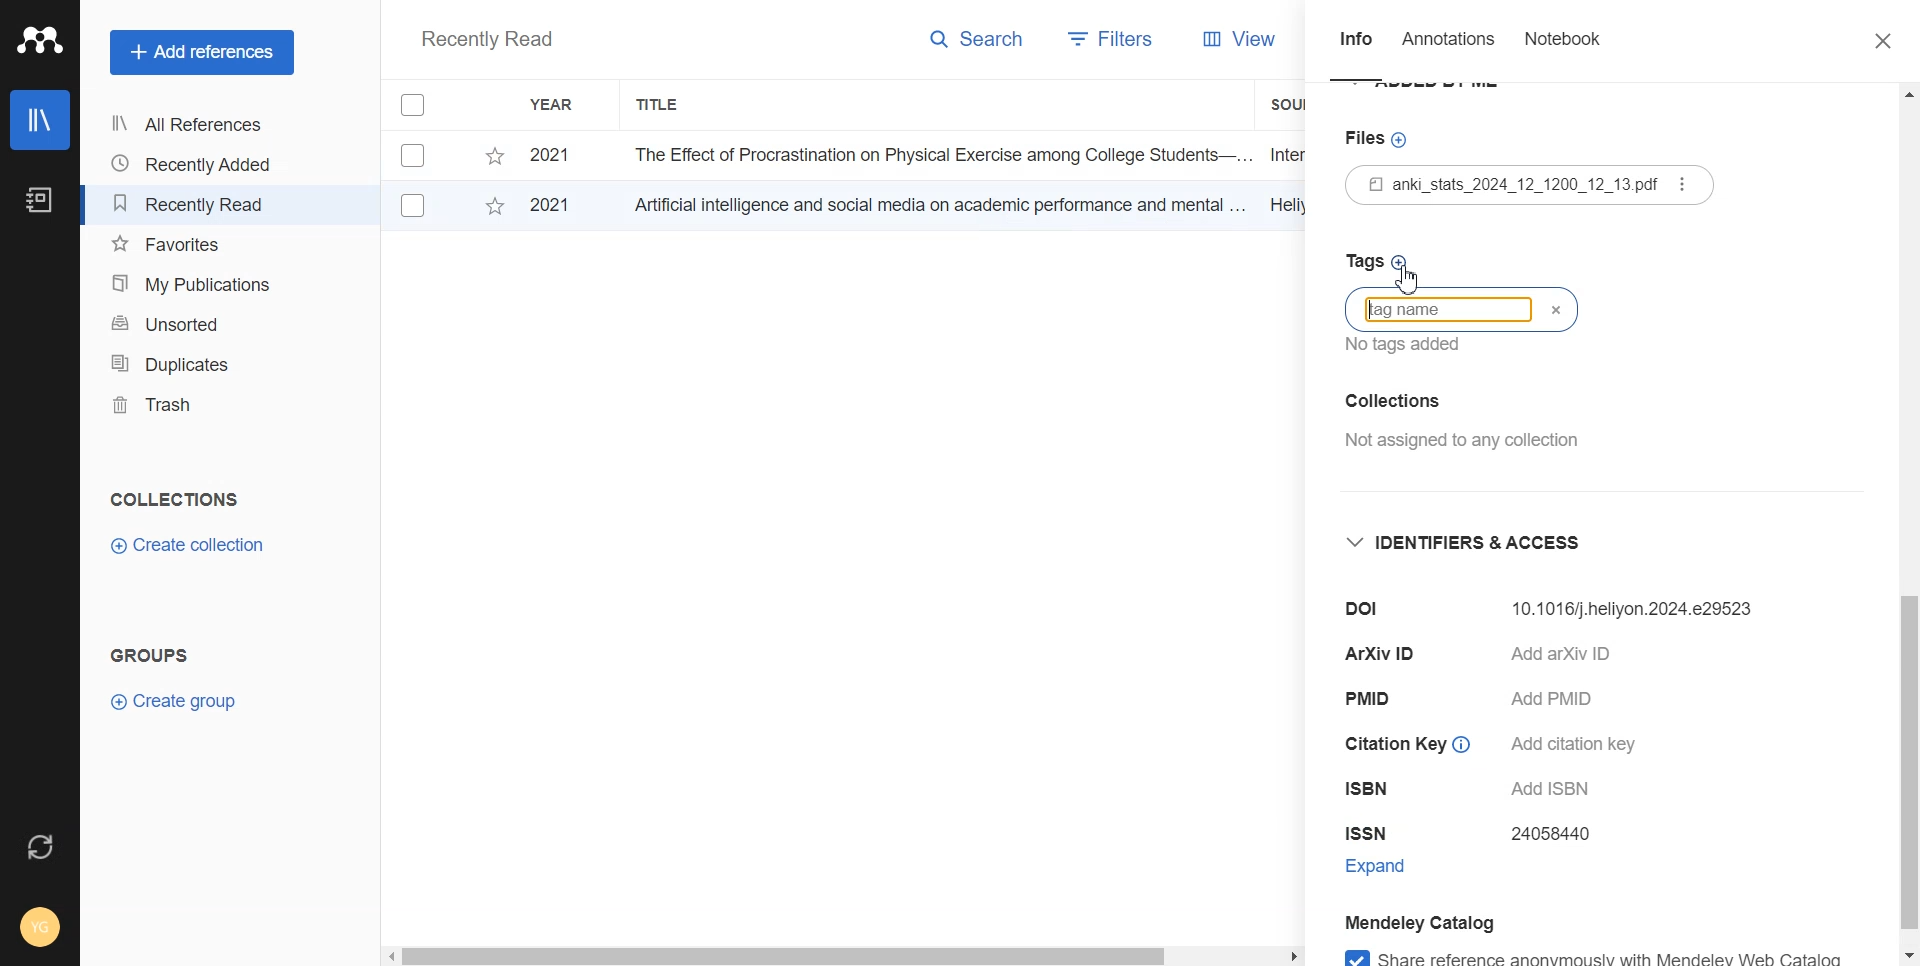  I want to click on Close , so click(1873, 42).